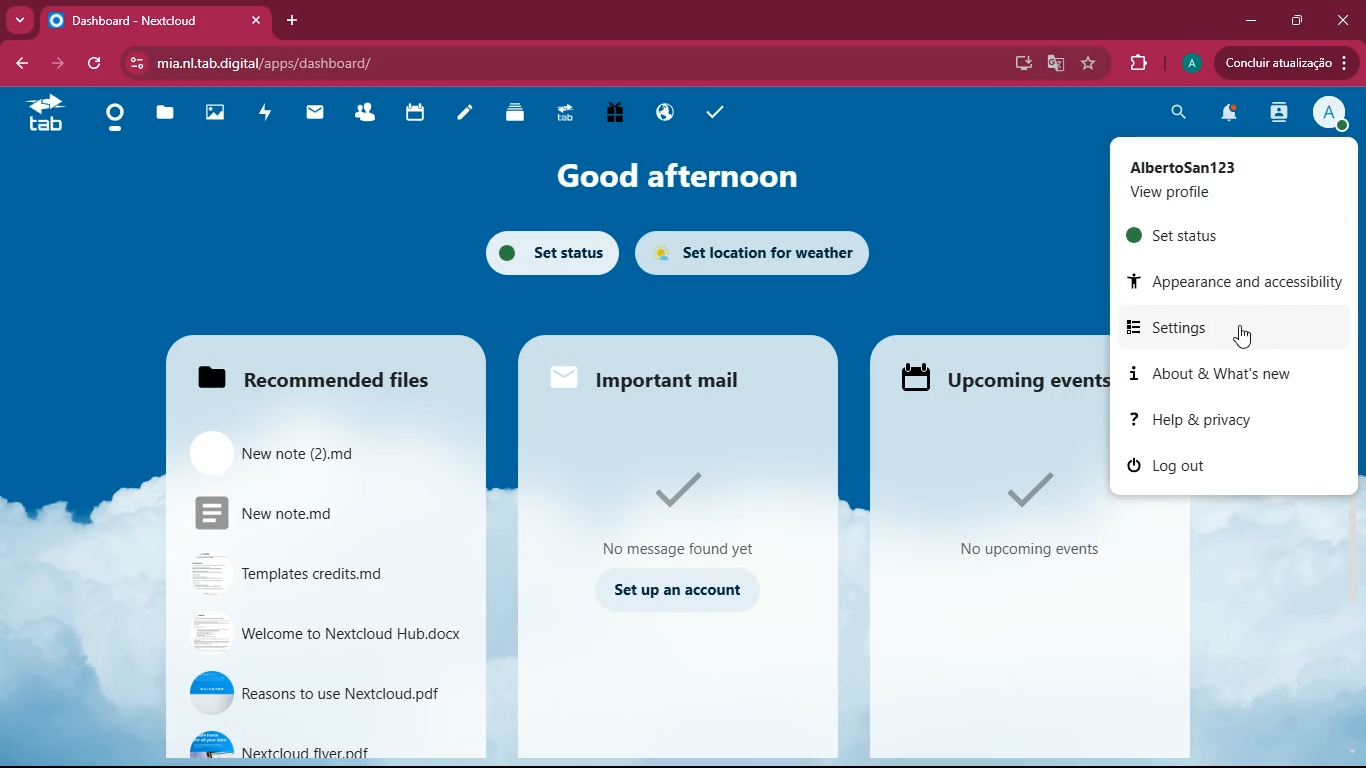 Image resolution: width=1366 pixels, height=768 pixels. Describe the element at coordinates (1278, 115) in the screenshot. I see `activity` at that location.